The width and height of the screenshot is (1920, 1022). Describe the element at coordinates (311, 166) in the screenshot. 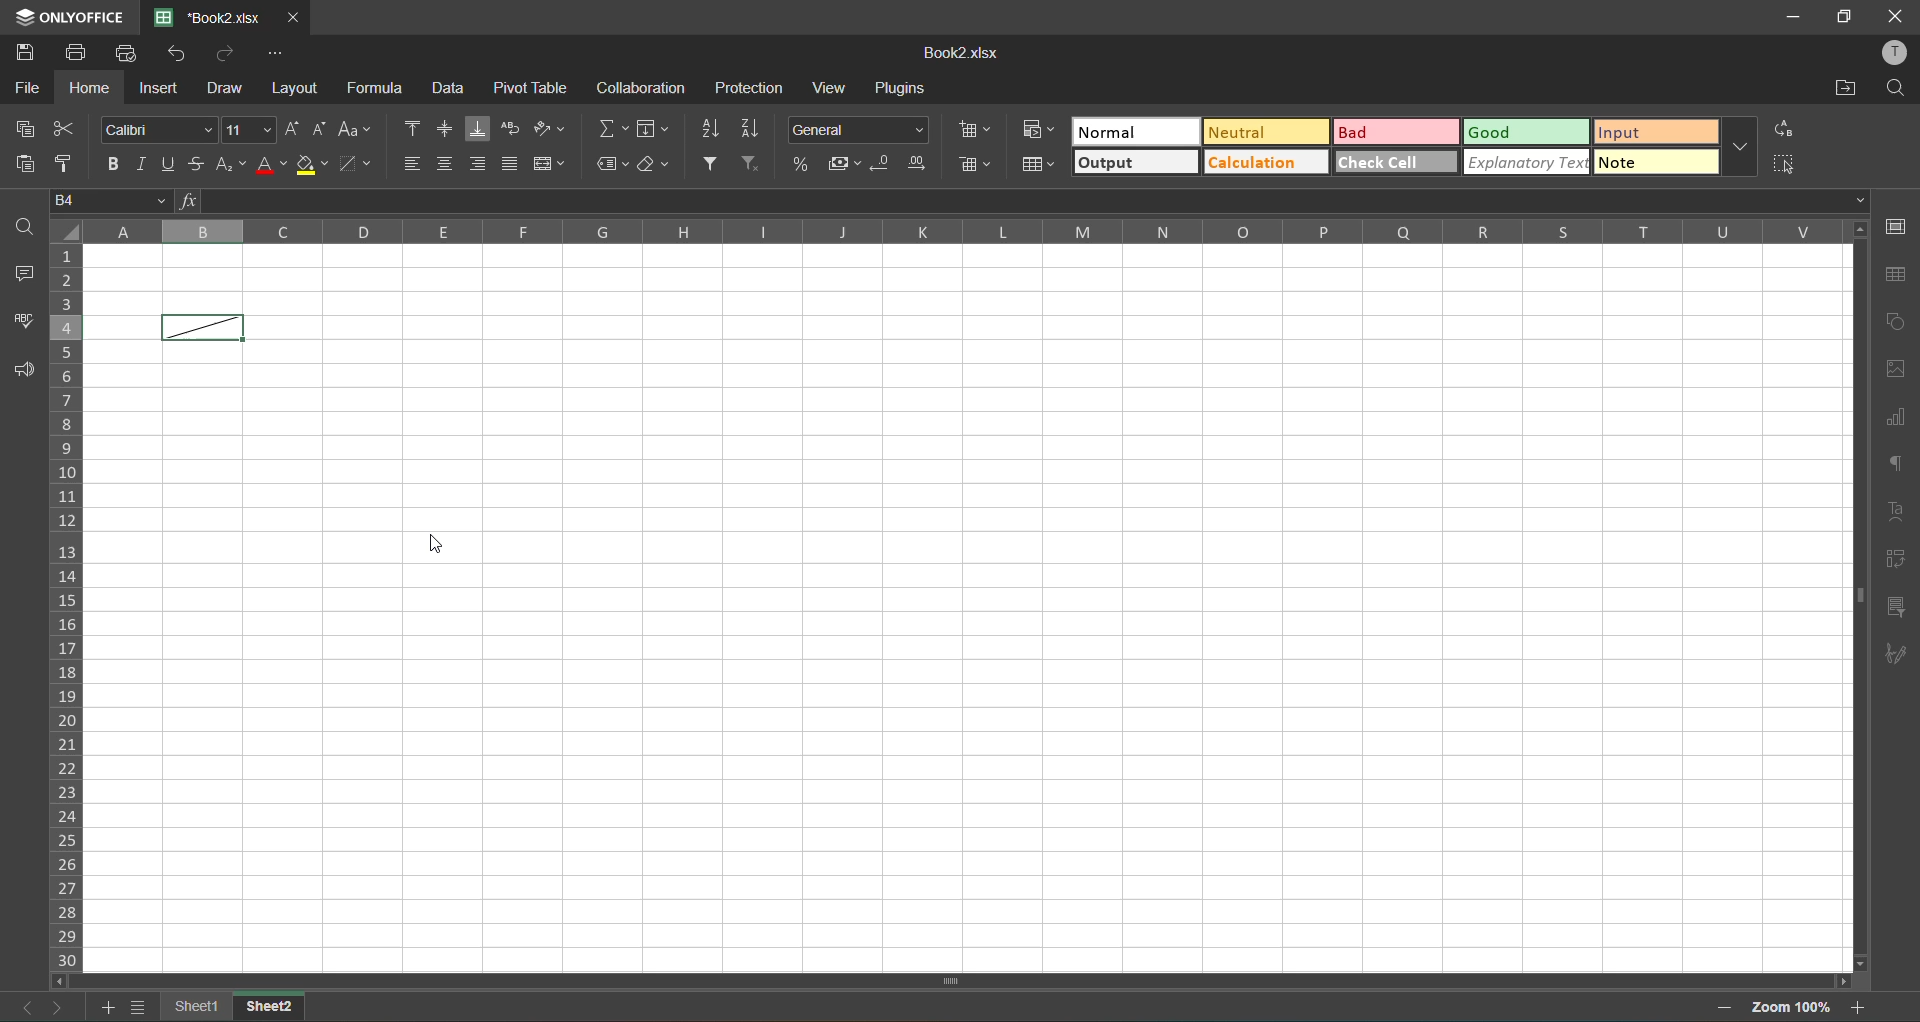

I see `fillcolor` at that location.